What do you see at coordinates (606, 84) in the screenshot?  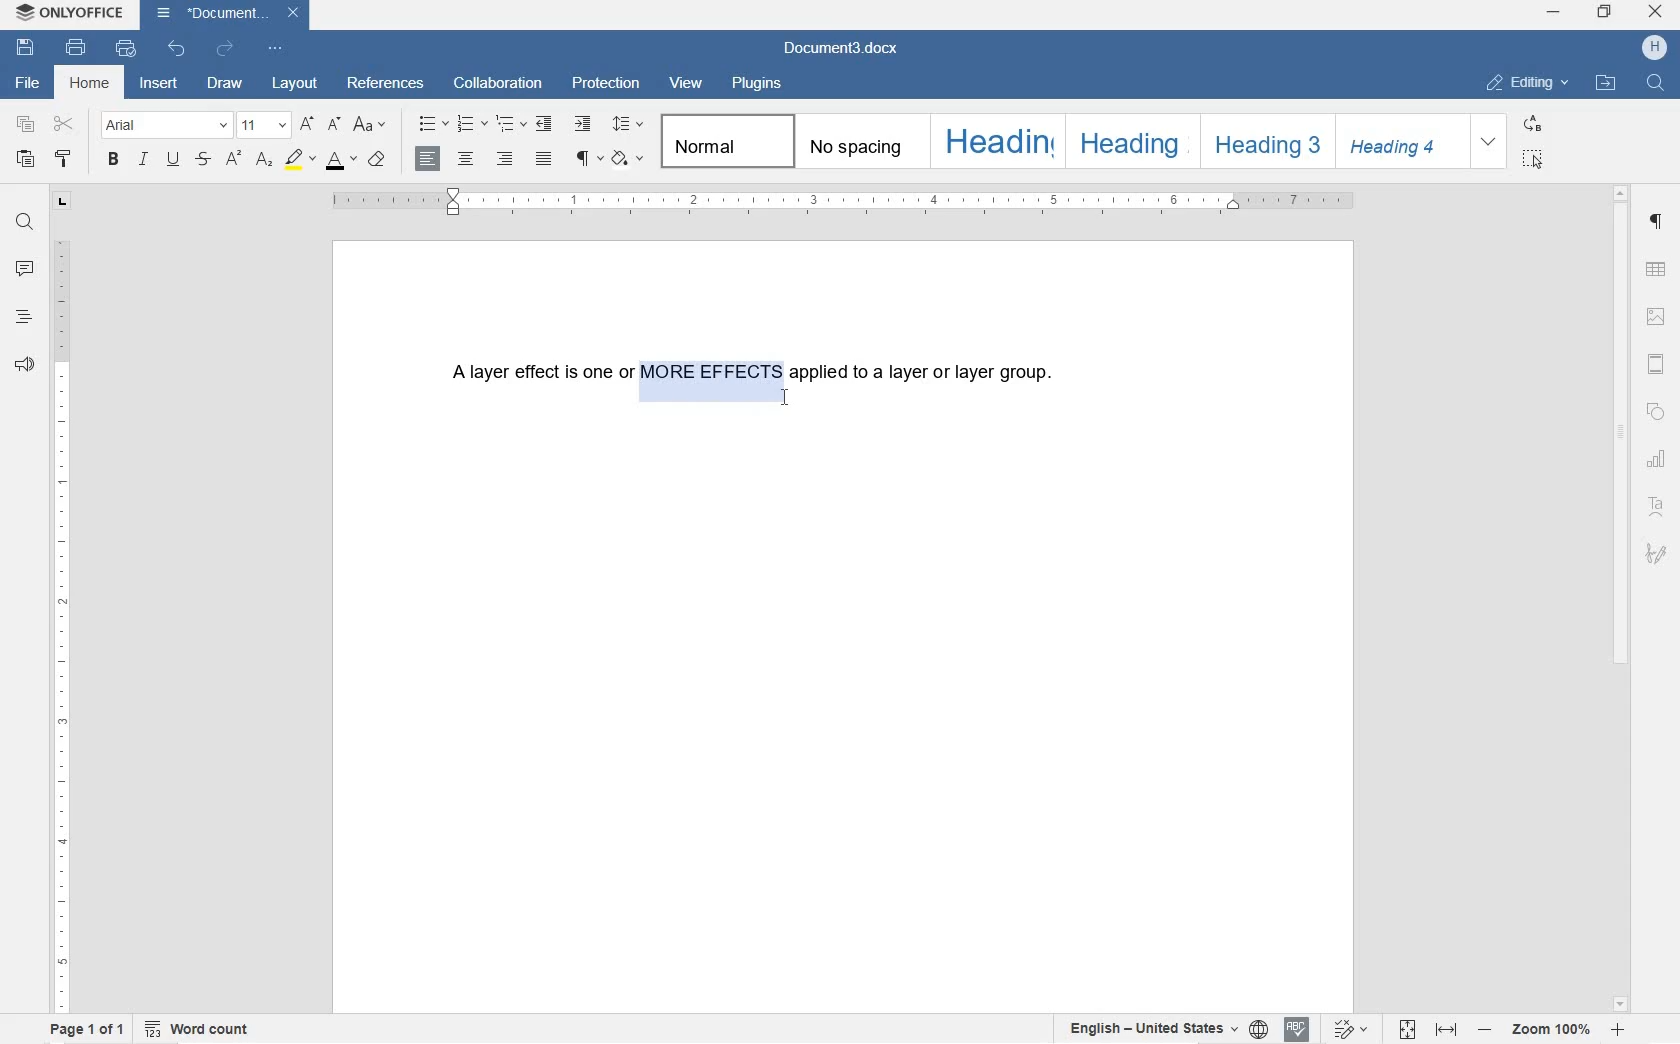 I see `PROTECTION` at bounding box center [606, 84].